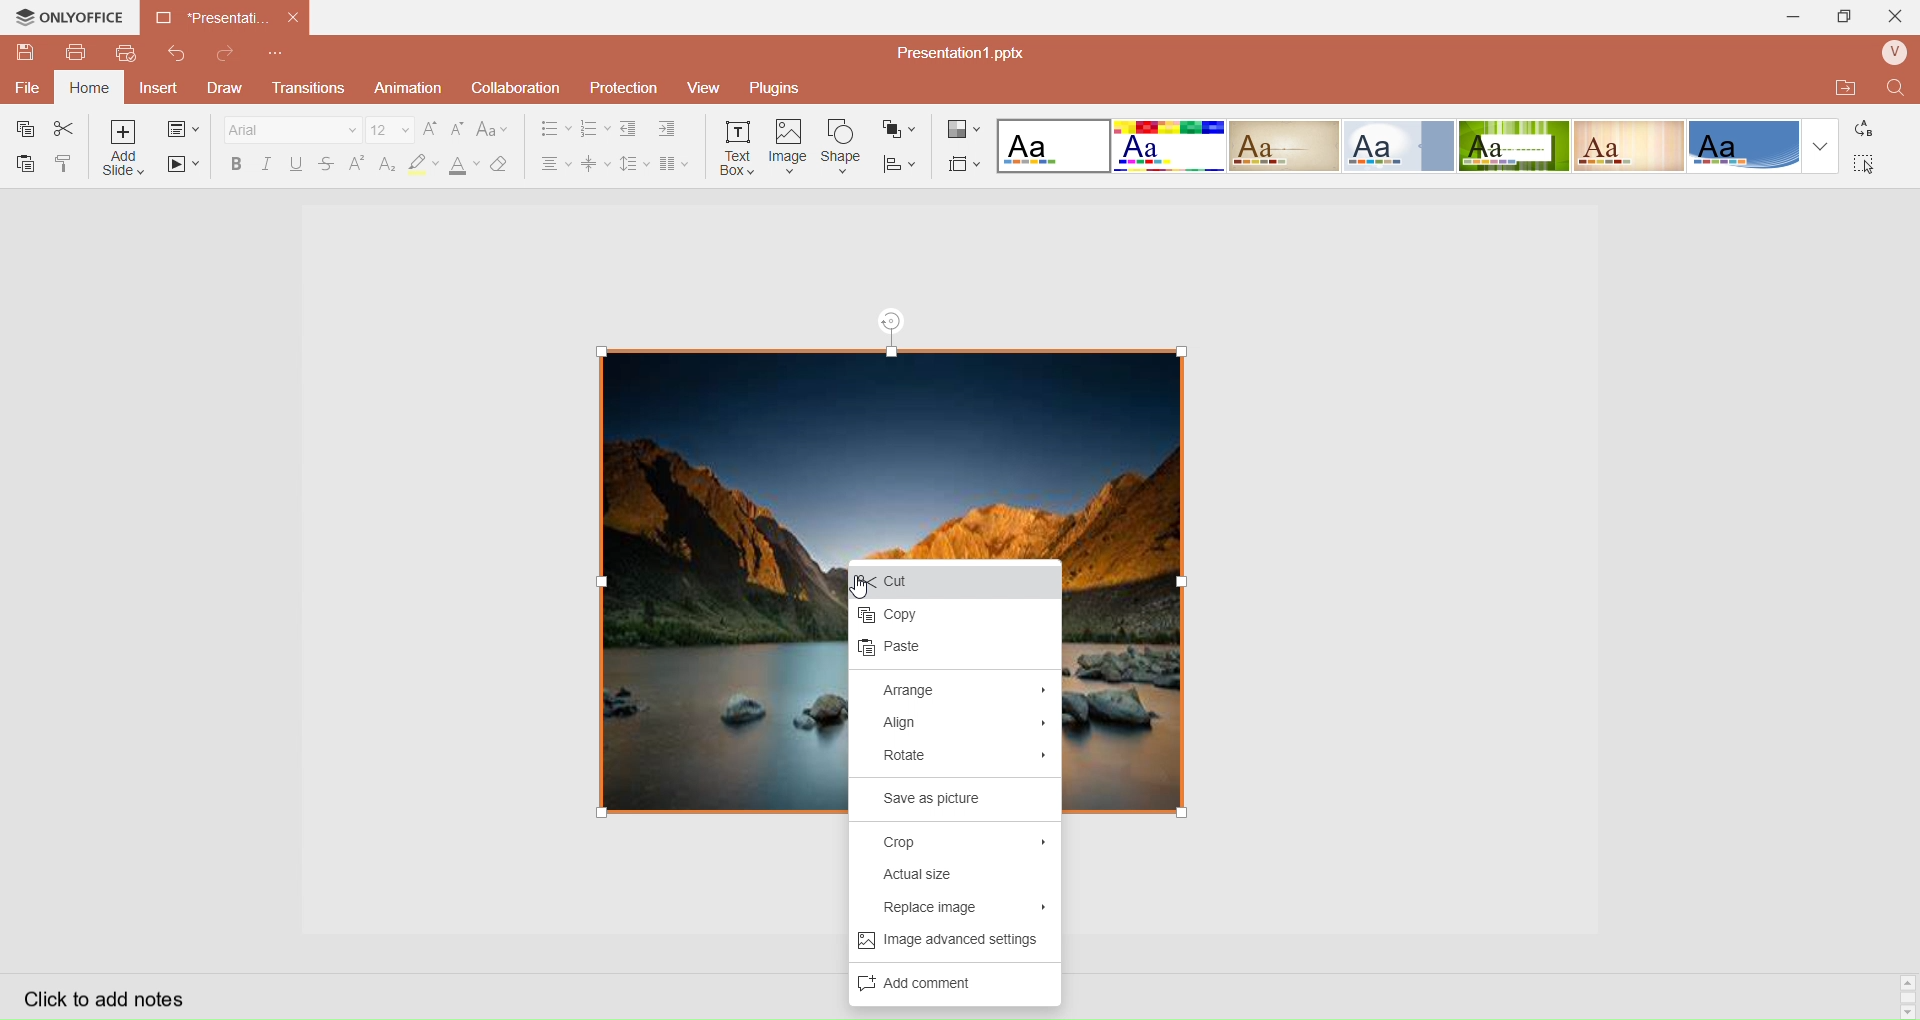 This screenshot has width=1920, height=1020. Describe the element at coordinates (1898, 90) in the screenshot. I see `Find` at that location.